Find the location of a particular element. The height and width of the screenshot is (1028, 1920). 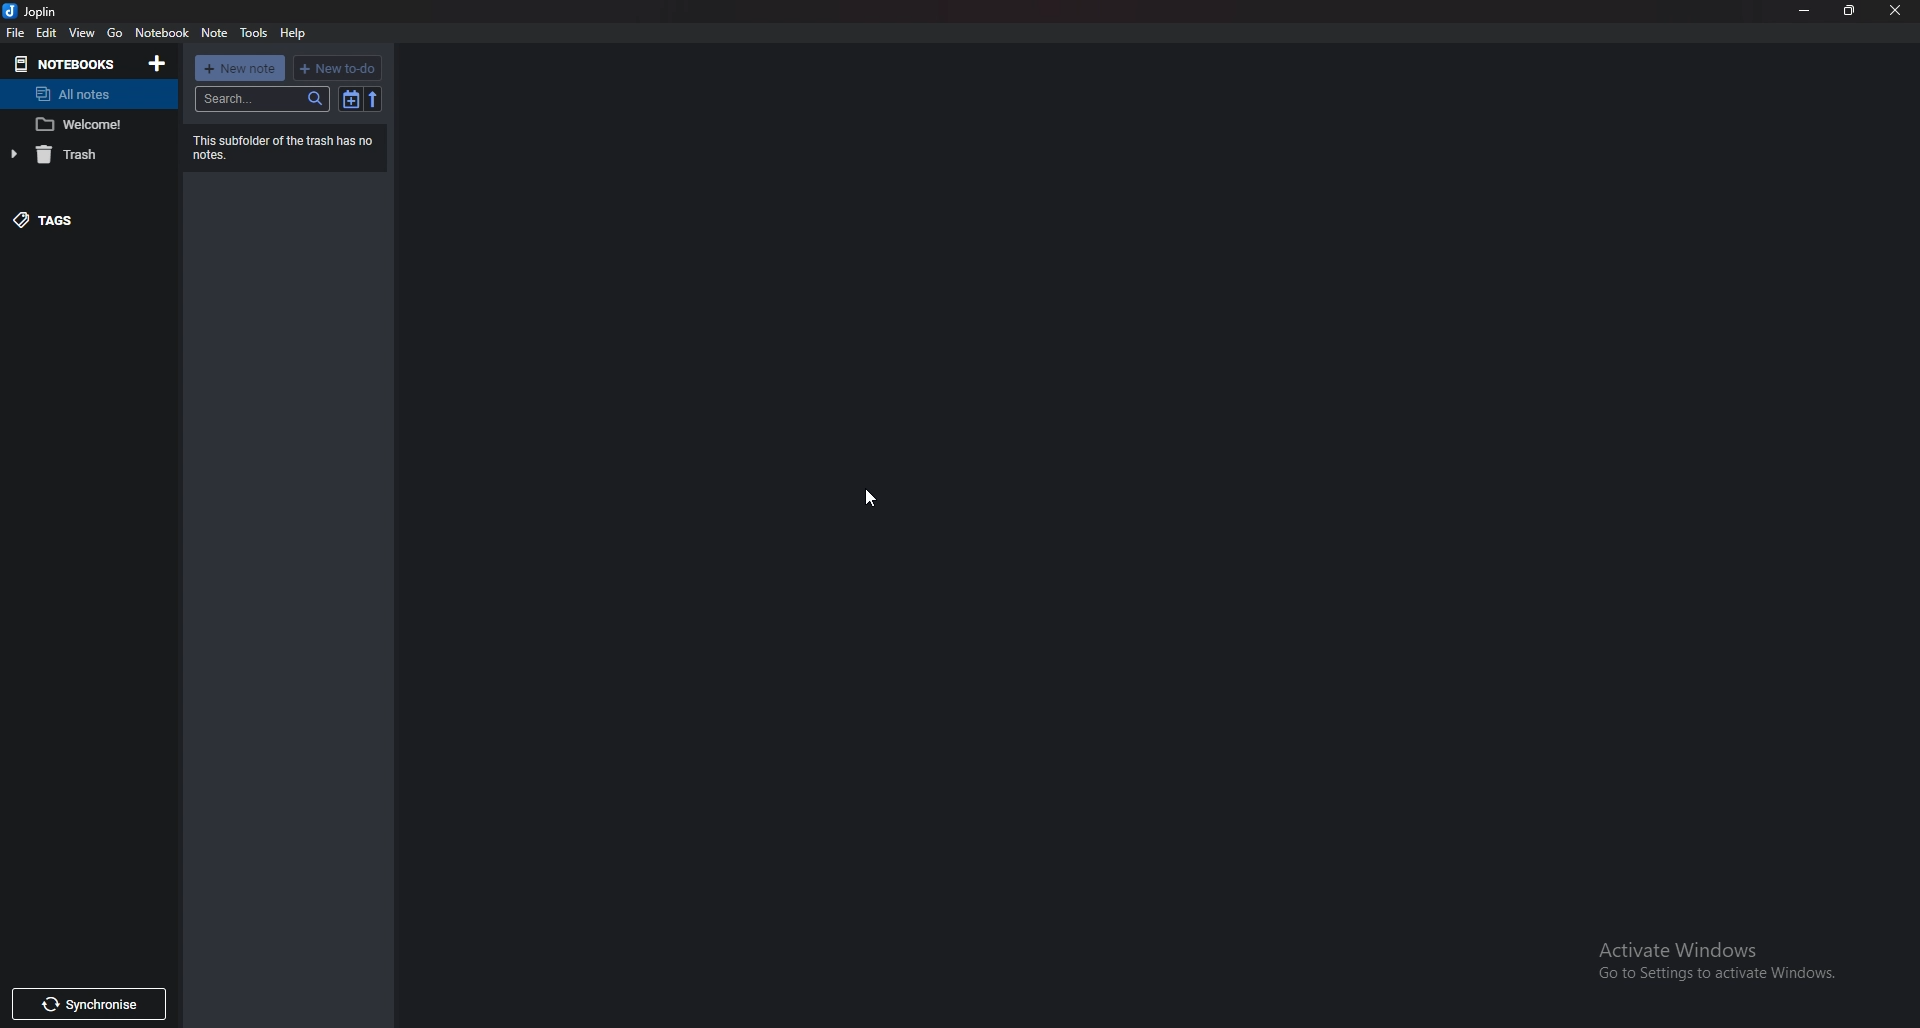

minimize is located at coordinates (1804, 11).